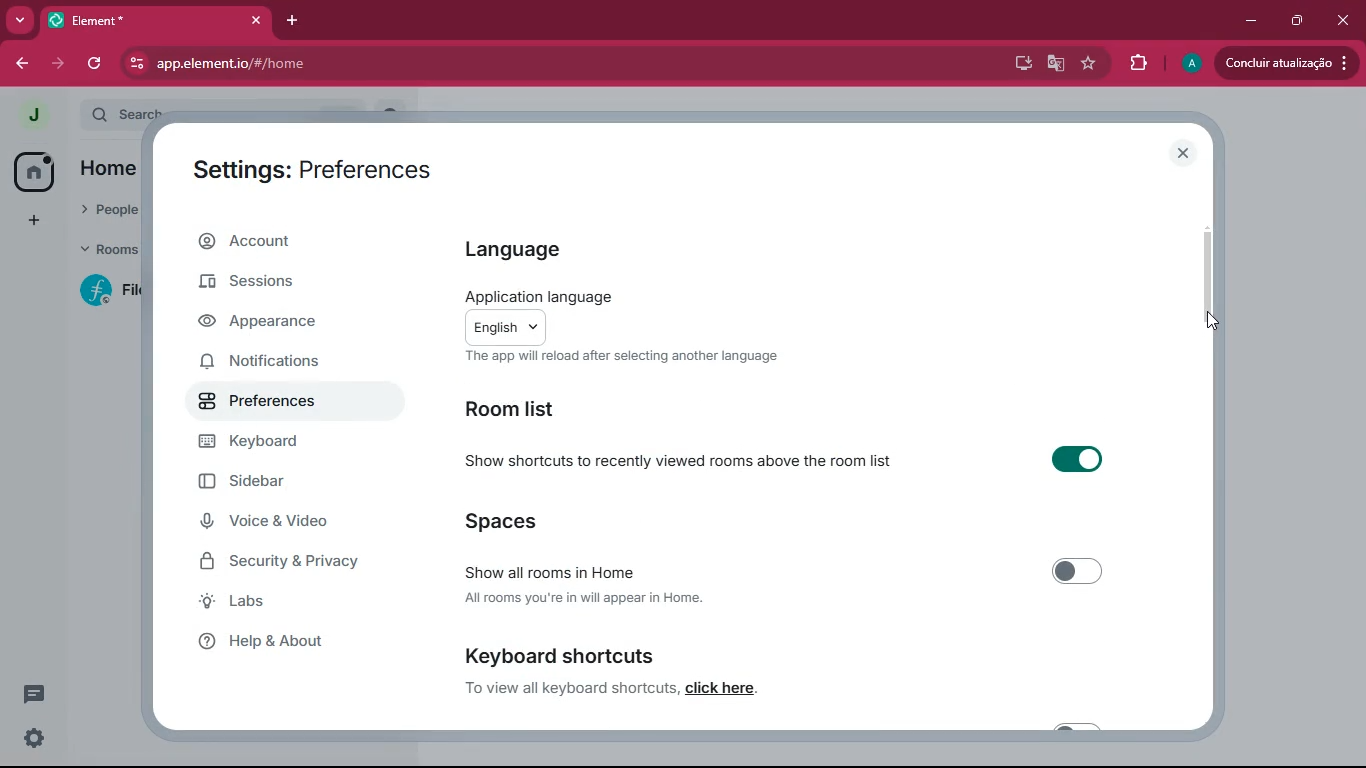  I want to click on show shortcuts, so click(803, 461).